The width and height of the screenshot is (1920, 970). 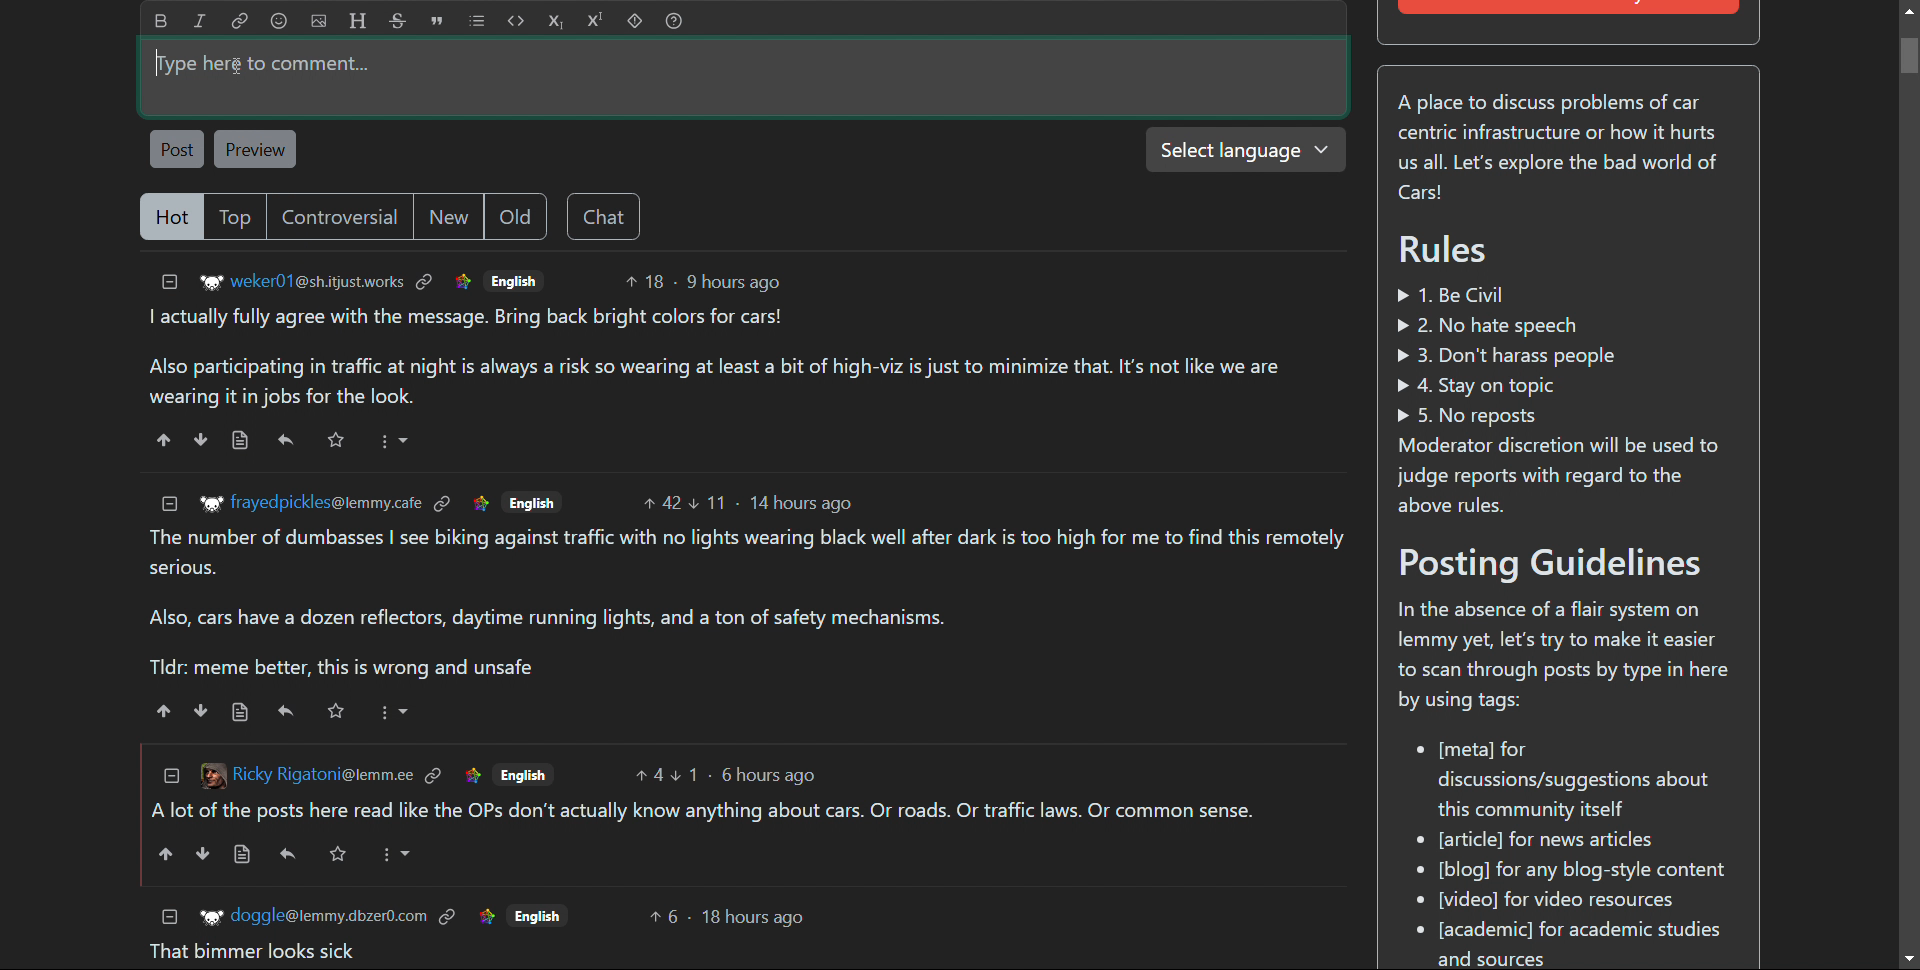 I want to click on More, so click(x=396, y=855).